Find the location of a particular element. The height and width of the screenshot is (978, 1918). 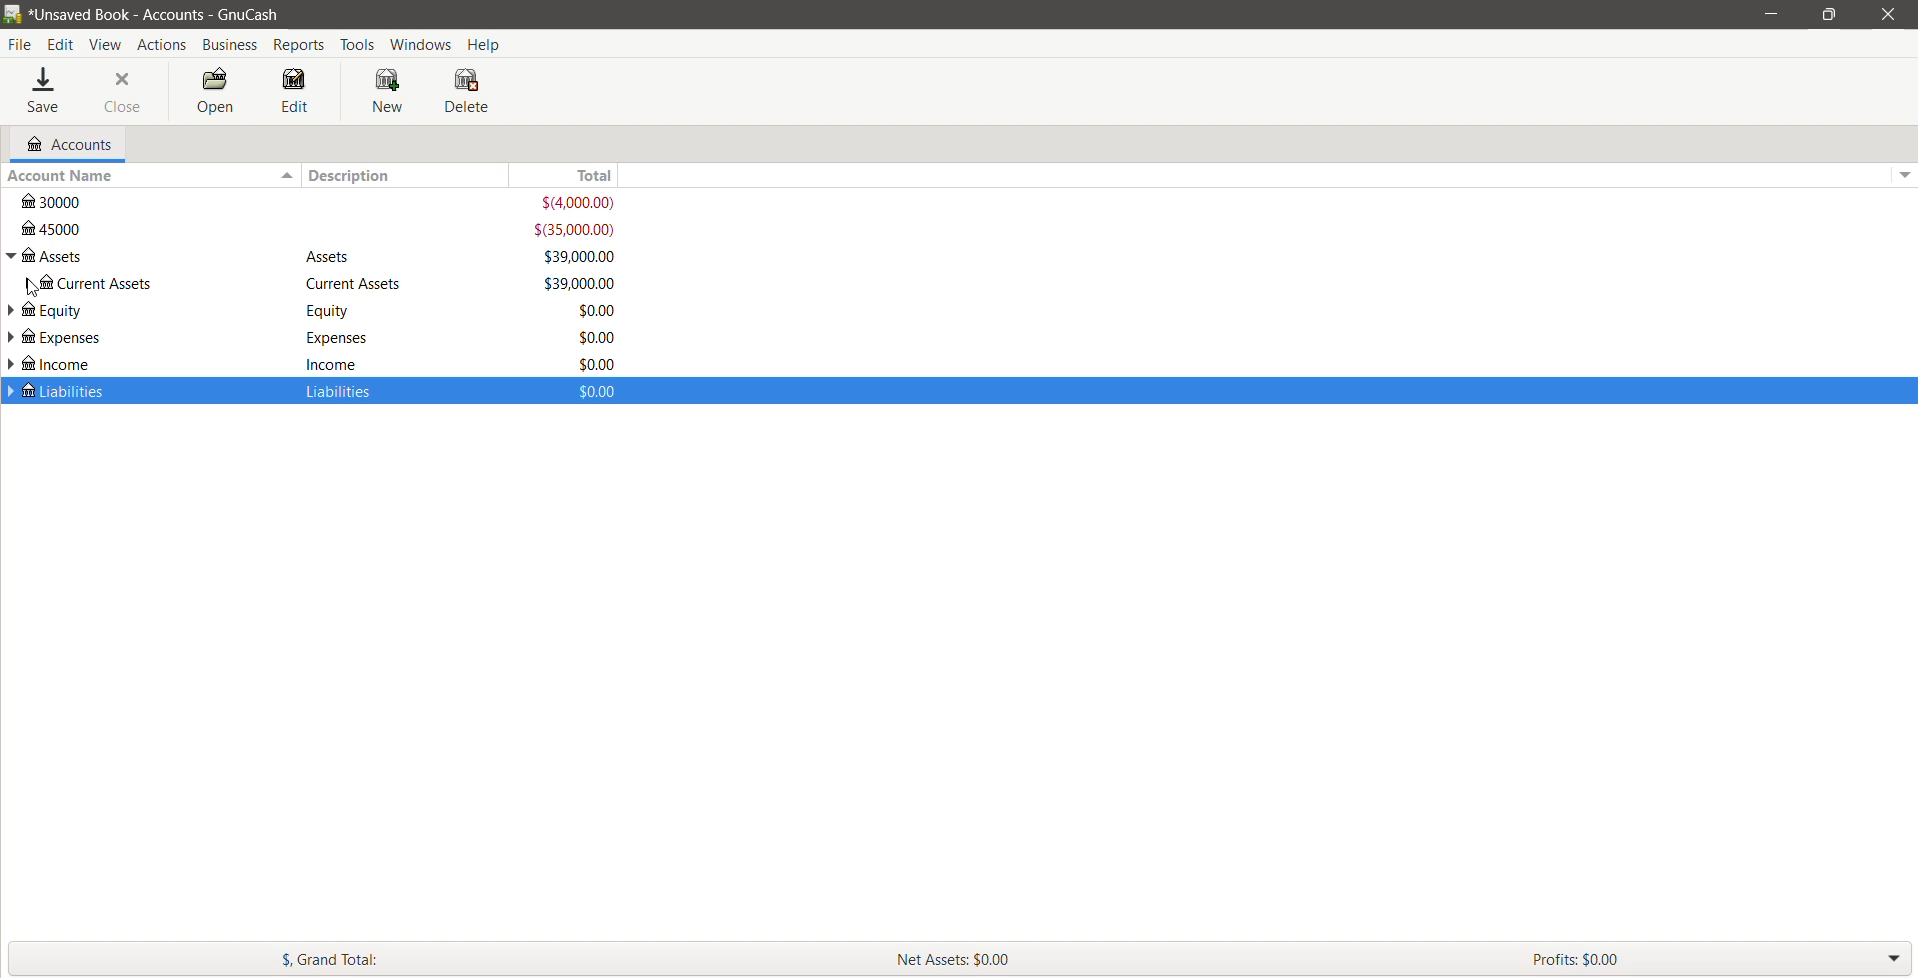

Account Name is located at coordinates (150, 176).